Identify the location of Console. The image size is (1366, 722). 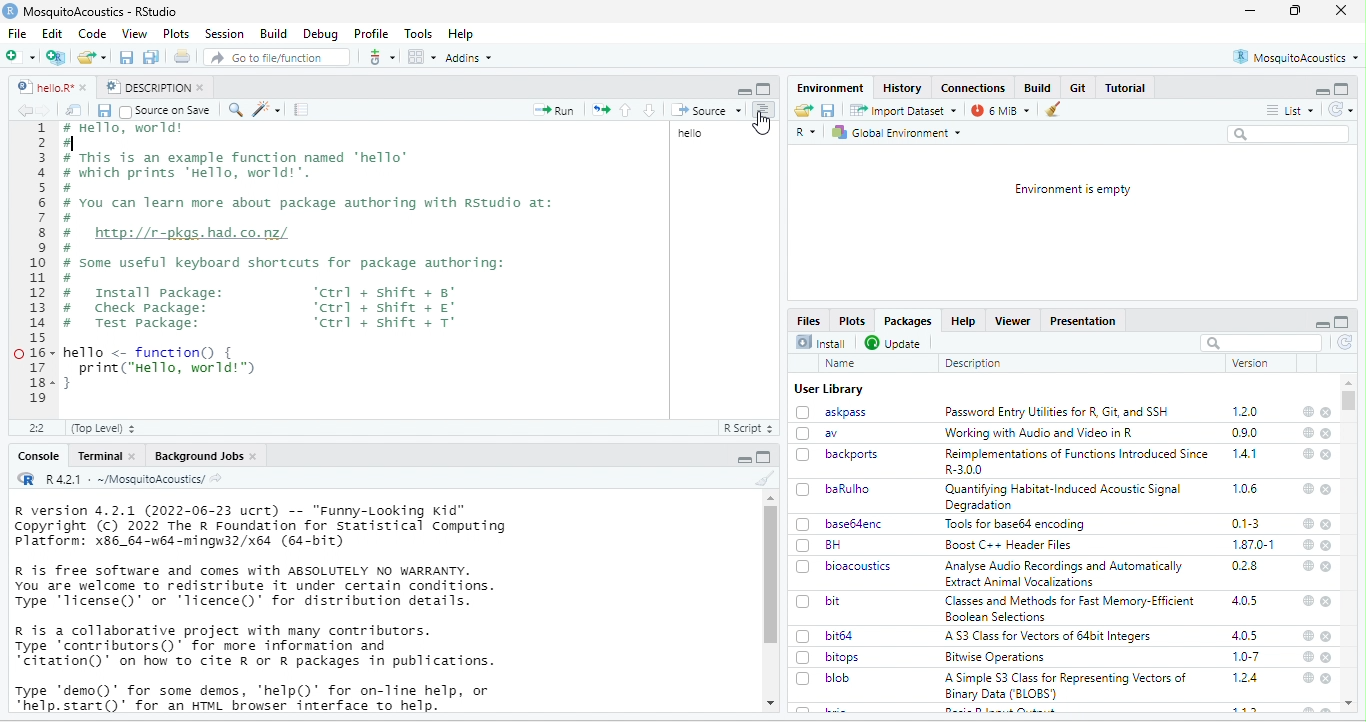
(39, 457).